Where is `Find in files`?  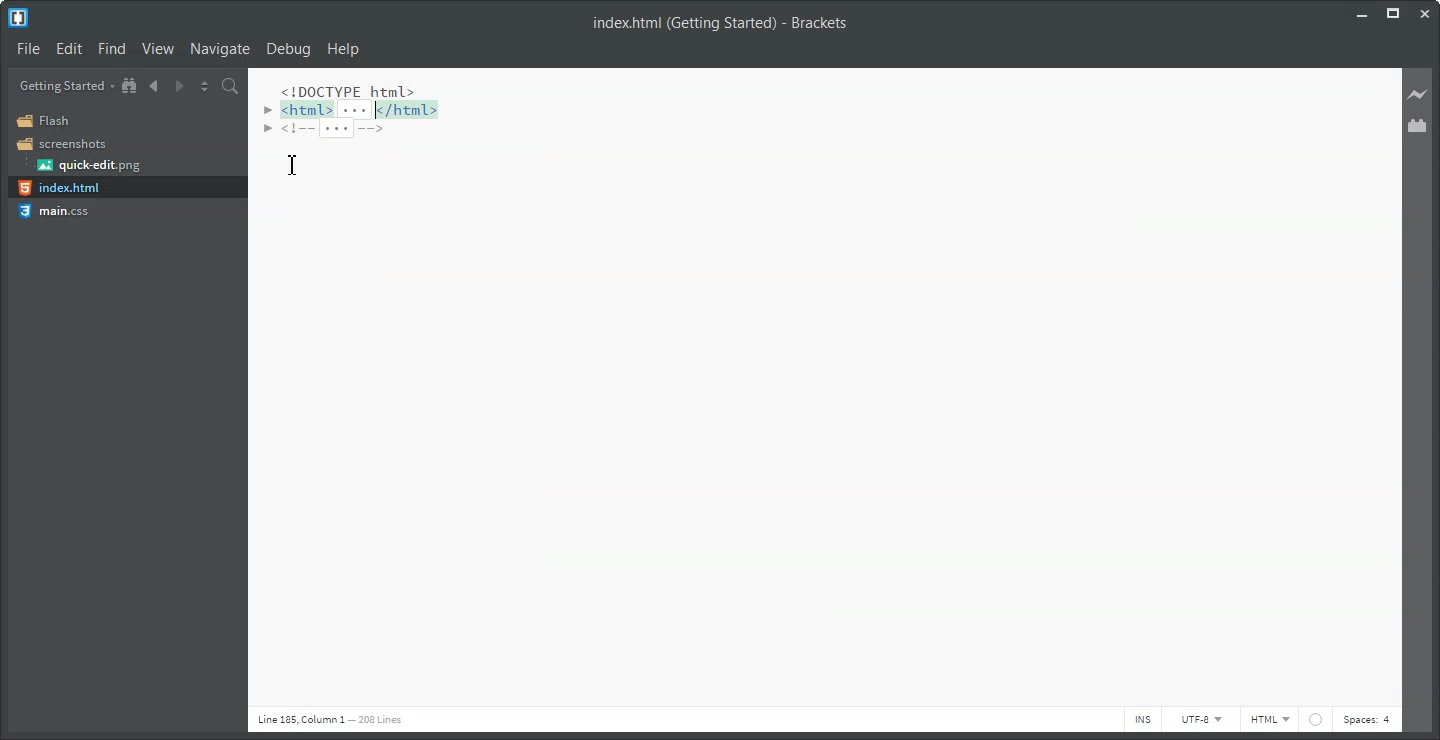
Find in files is located at coordinates (230, 86).